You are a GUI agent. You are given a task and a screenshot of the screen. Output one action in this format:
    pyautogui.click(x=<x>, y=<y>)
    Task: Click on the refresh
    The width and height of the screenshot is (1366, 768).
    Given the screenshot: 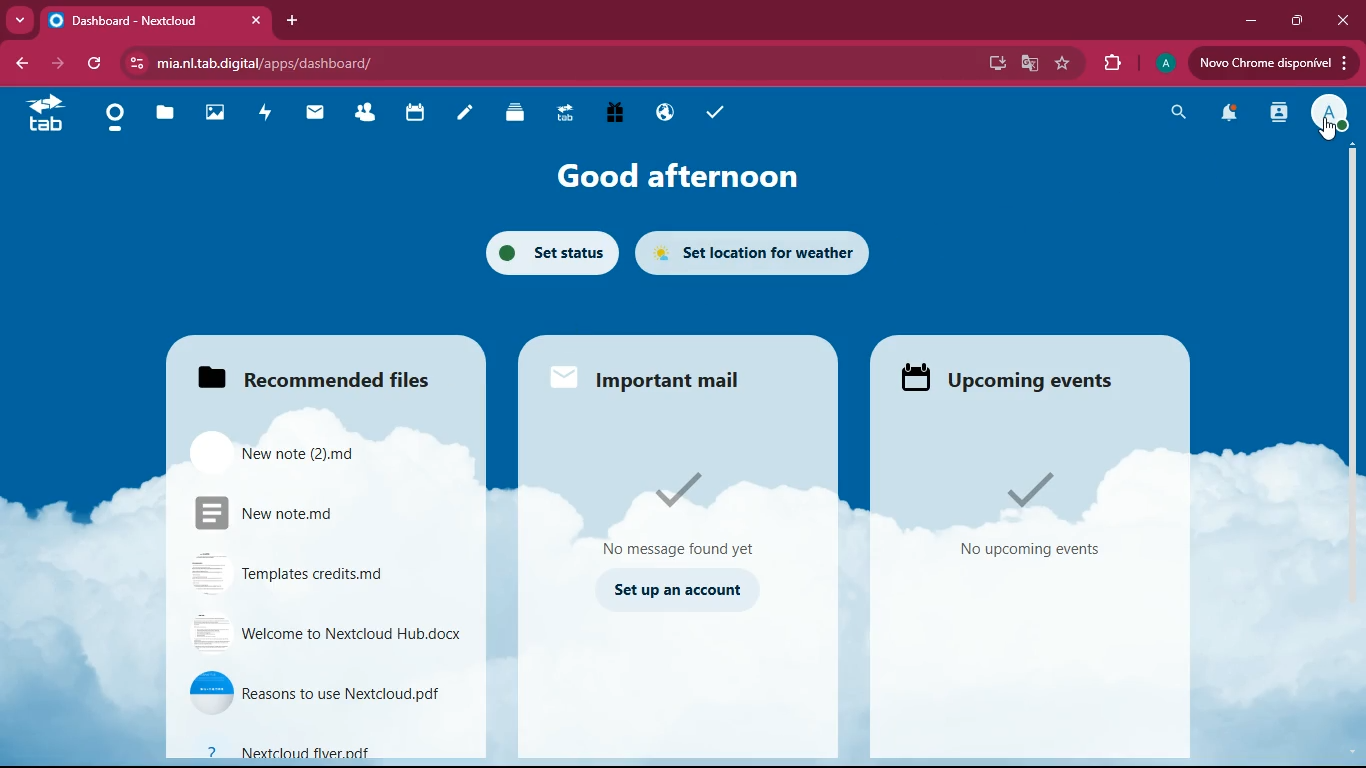 What is the action you would take?
    pyautogui.click(x=97, y=62)
    